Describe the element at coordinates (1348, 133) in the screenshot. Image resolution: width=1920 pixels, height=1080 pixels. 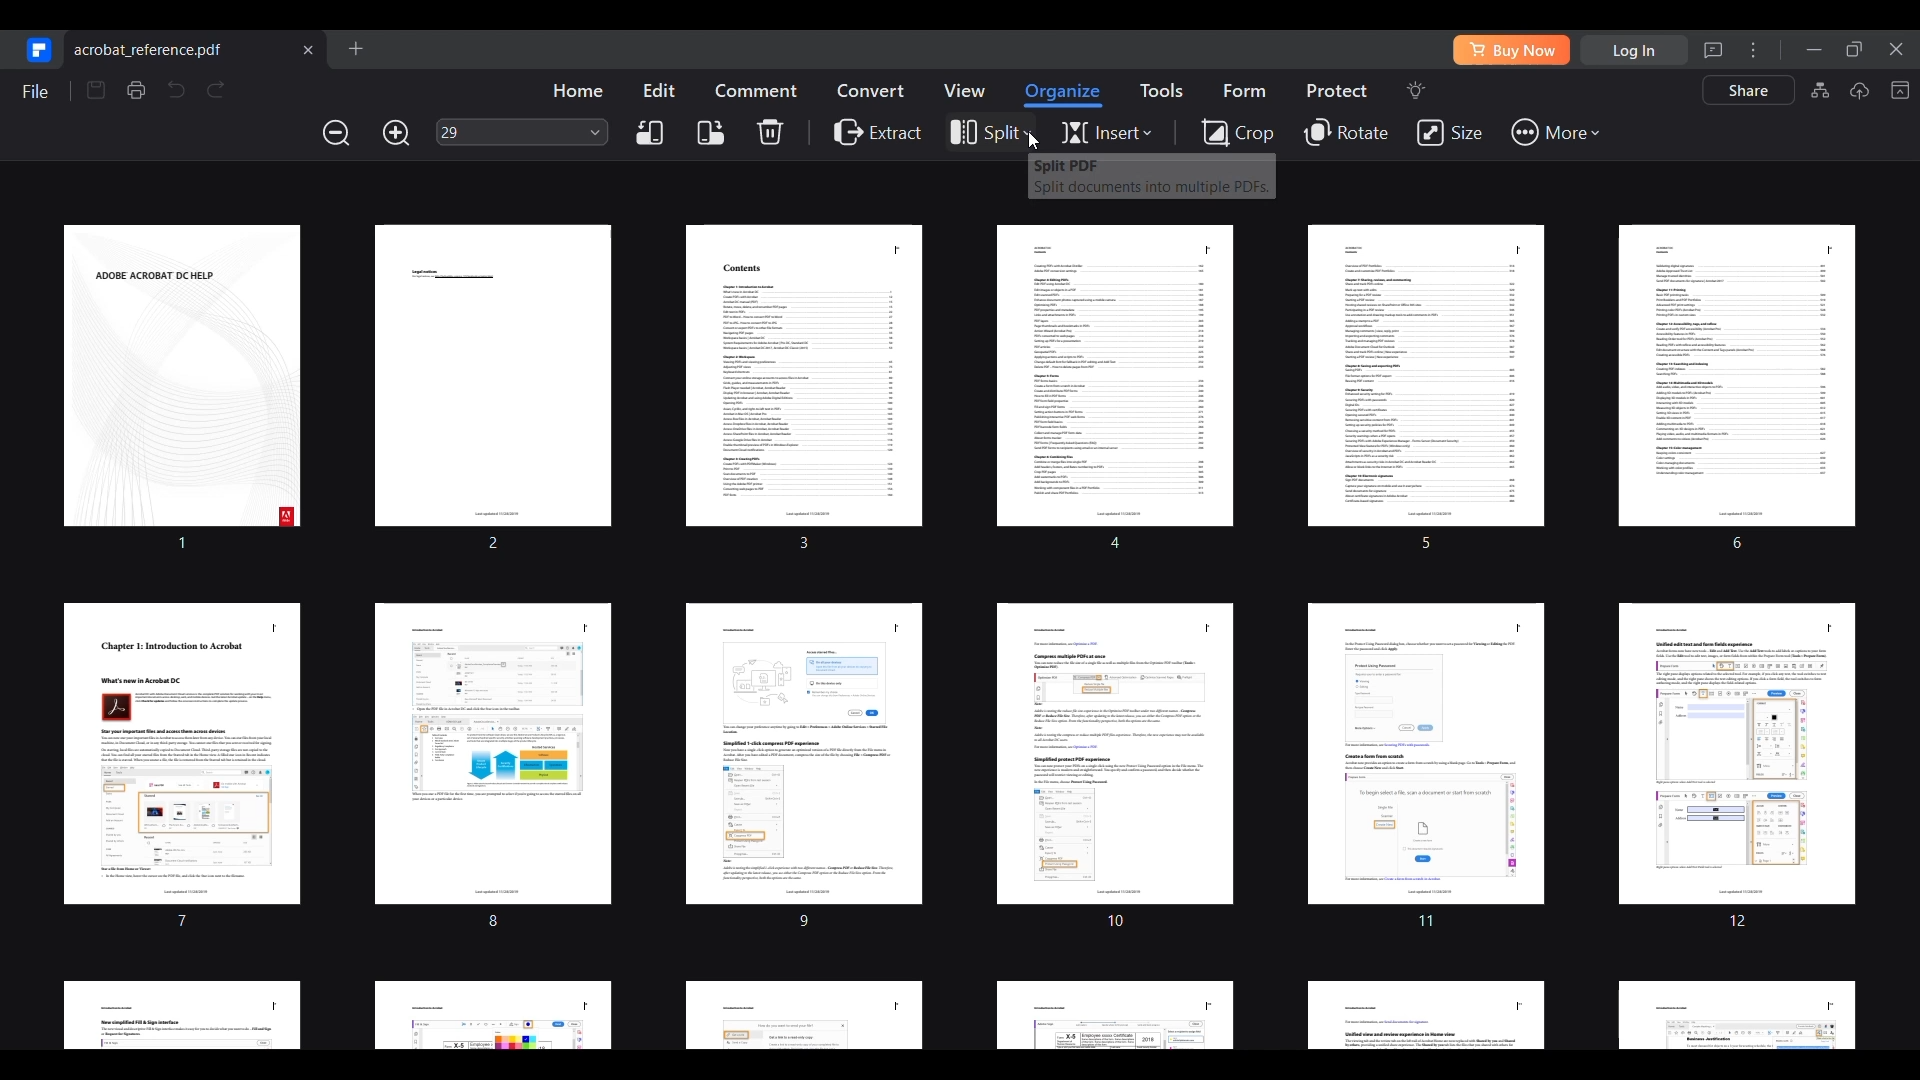
I see `Rotate page` at that location.